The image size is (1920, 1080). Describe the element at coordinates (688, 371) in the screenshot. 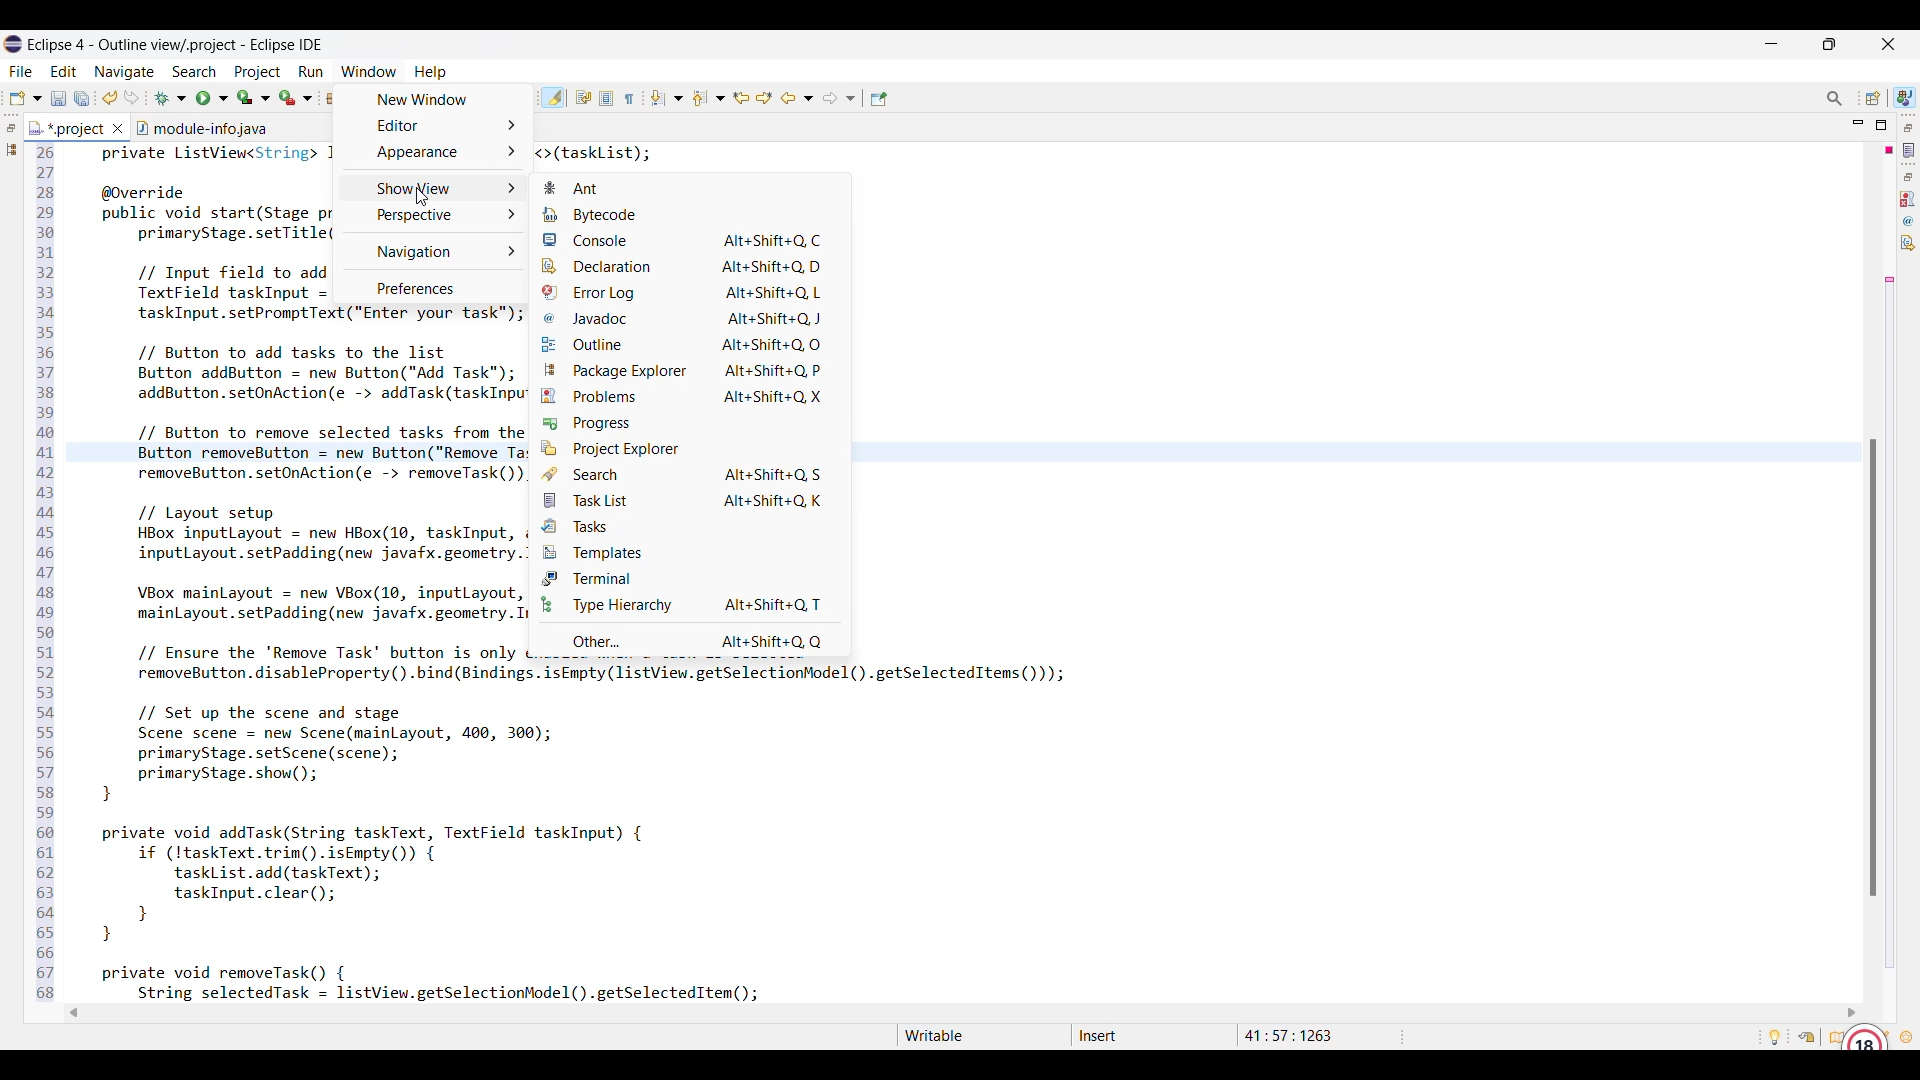

I see `Package explorer` at that location.